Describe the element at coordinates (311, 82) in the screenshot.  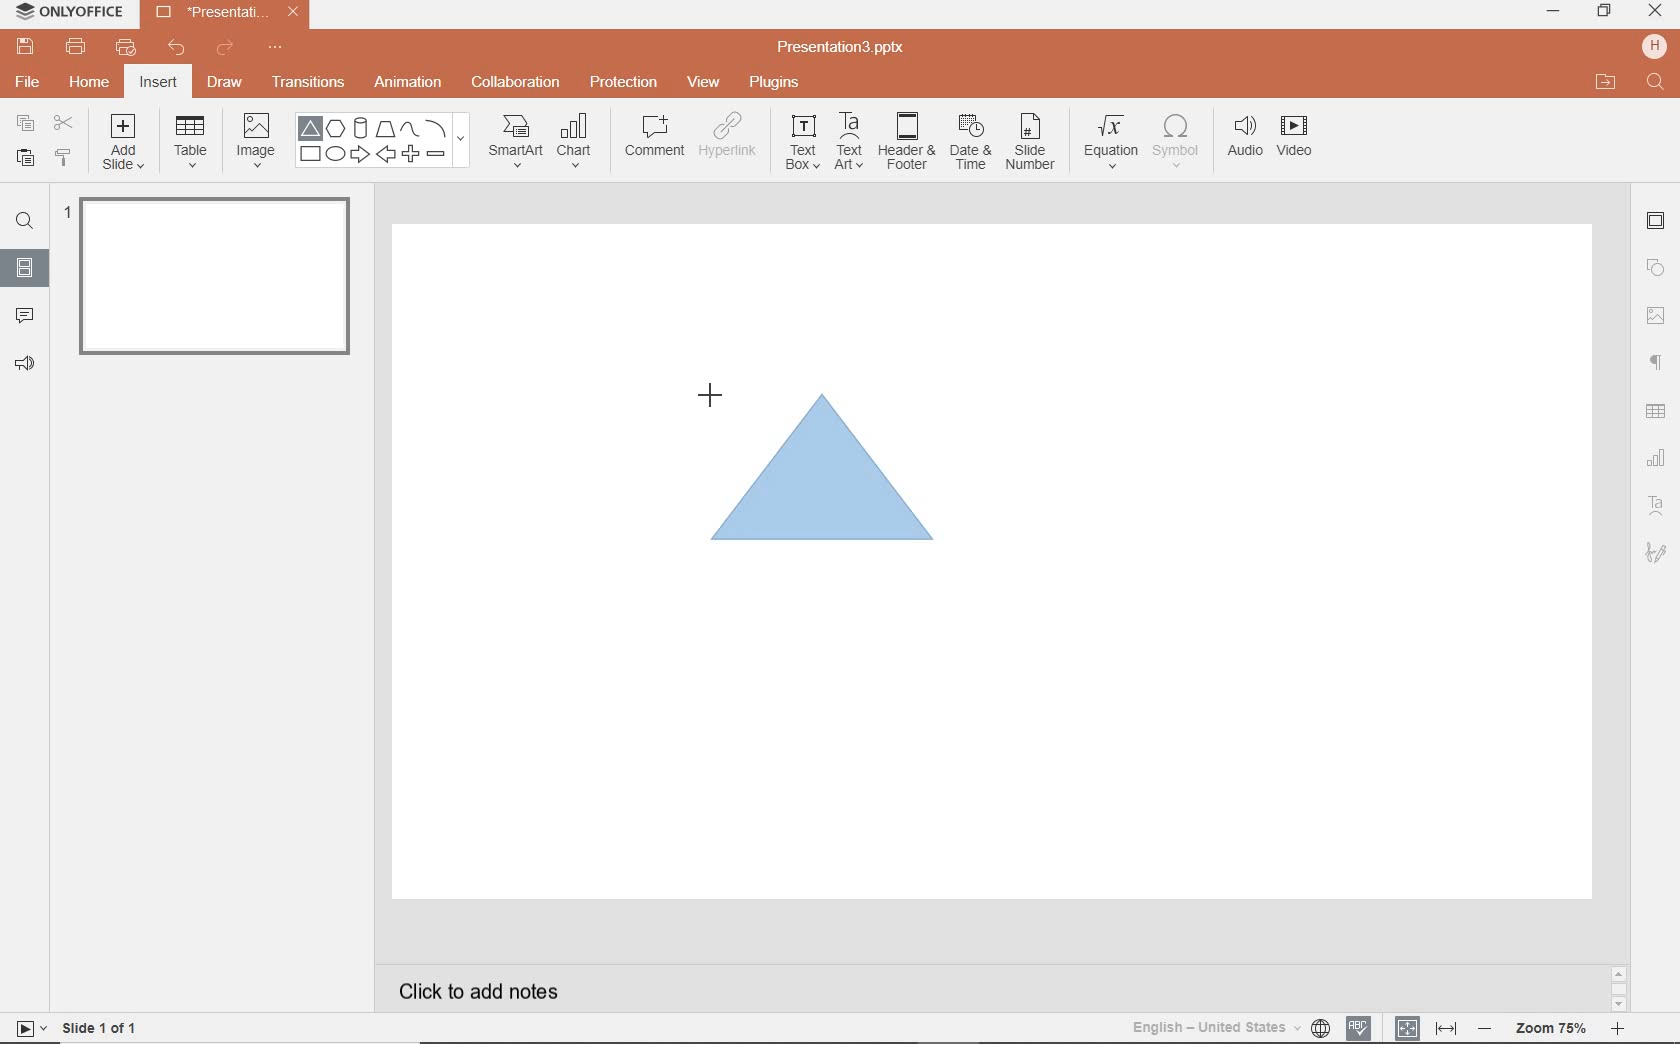
I see `TRANSITIONS` at that location.